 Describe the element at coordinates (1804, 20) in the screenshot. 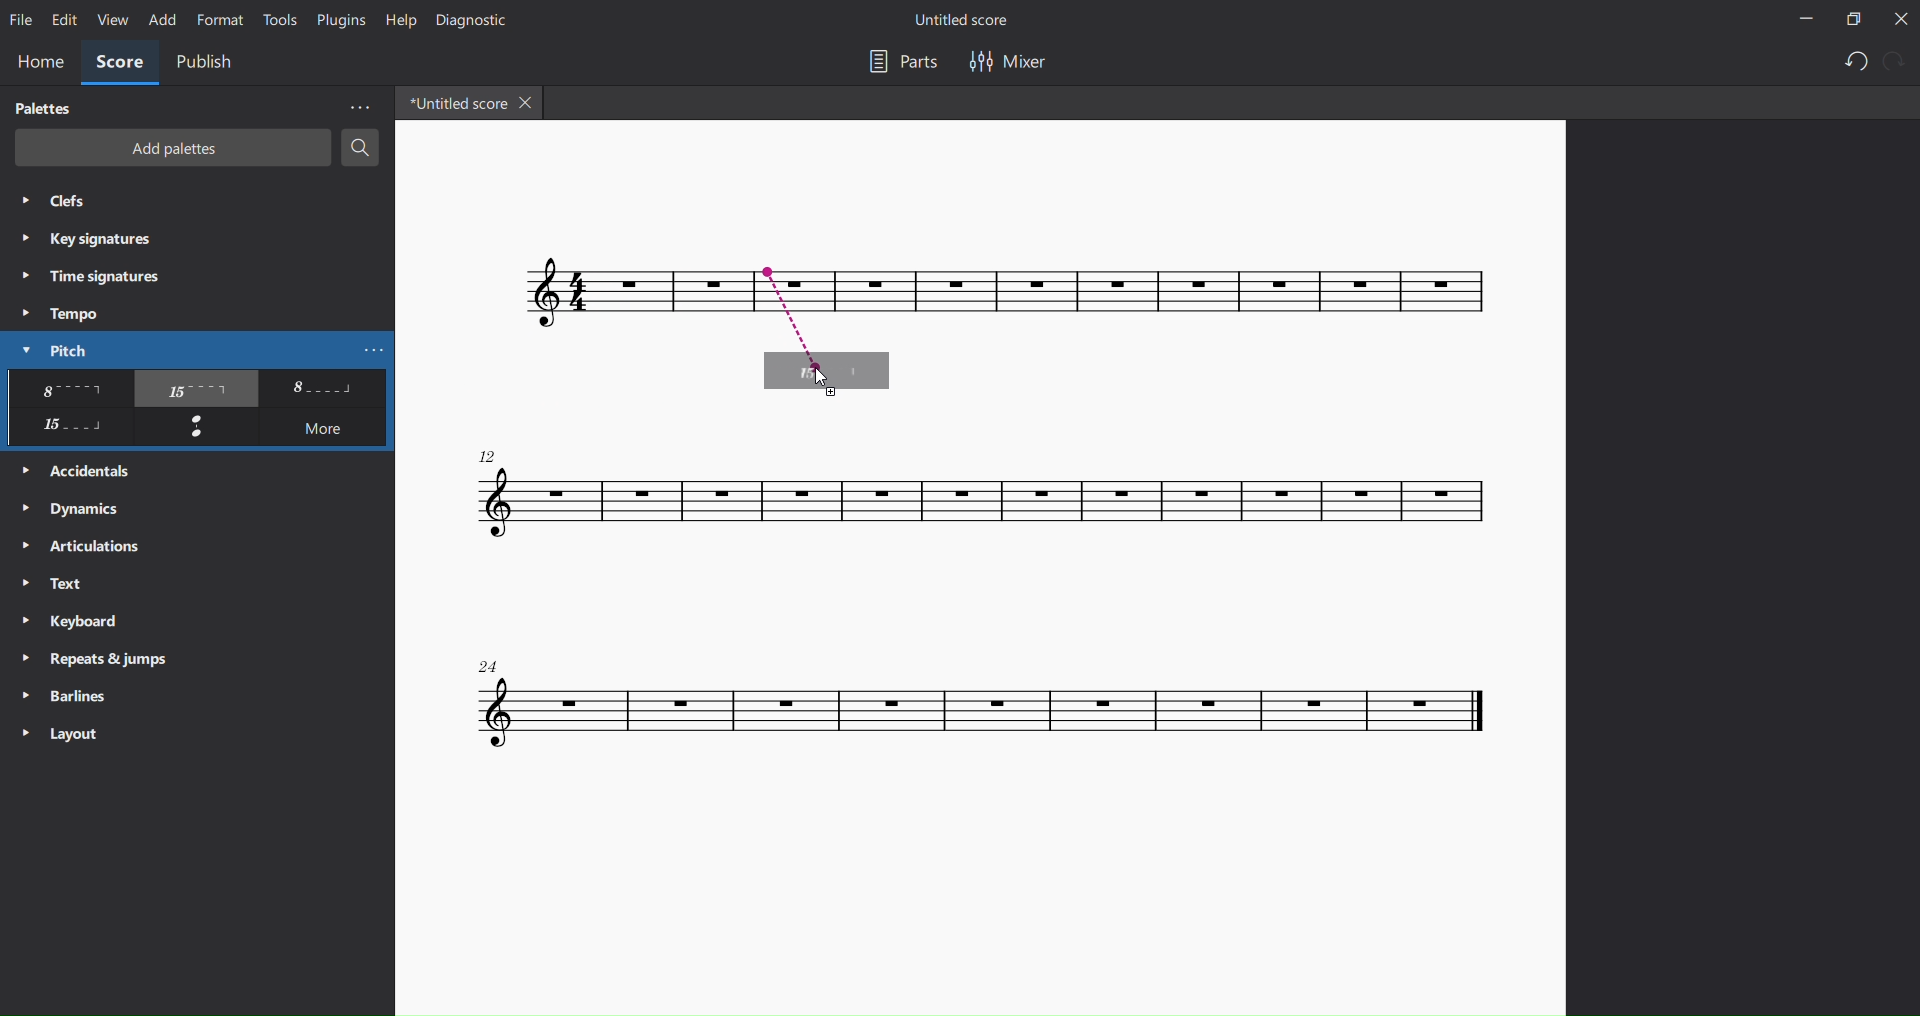

I see `minimize` at that location.